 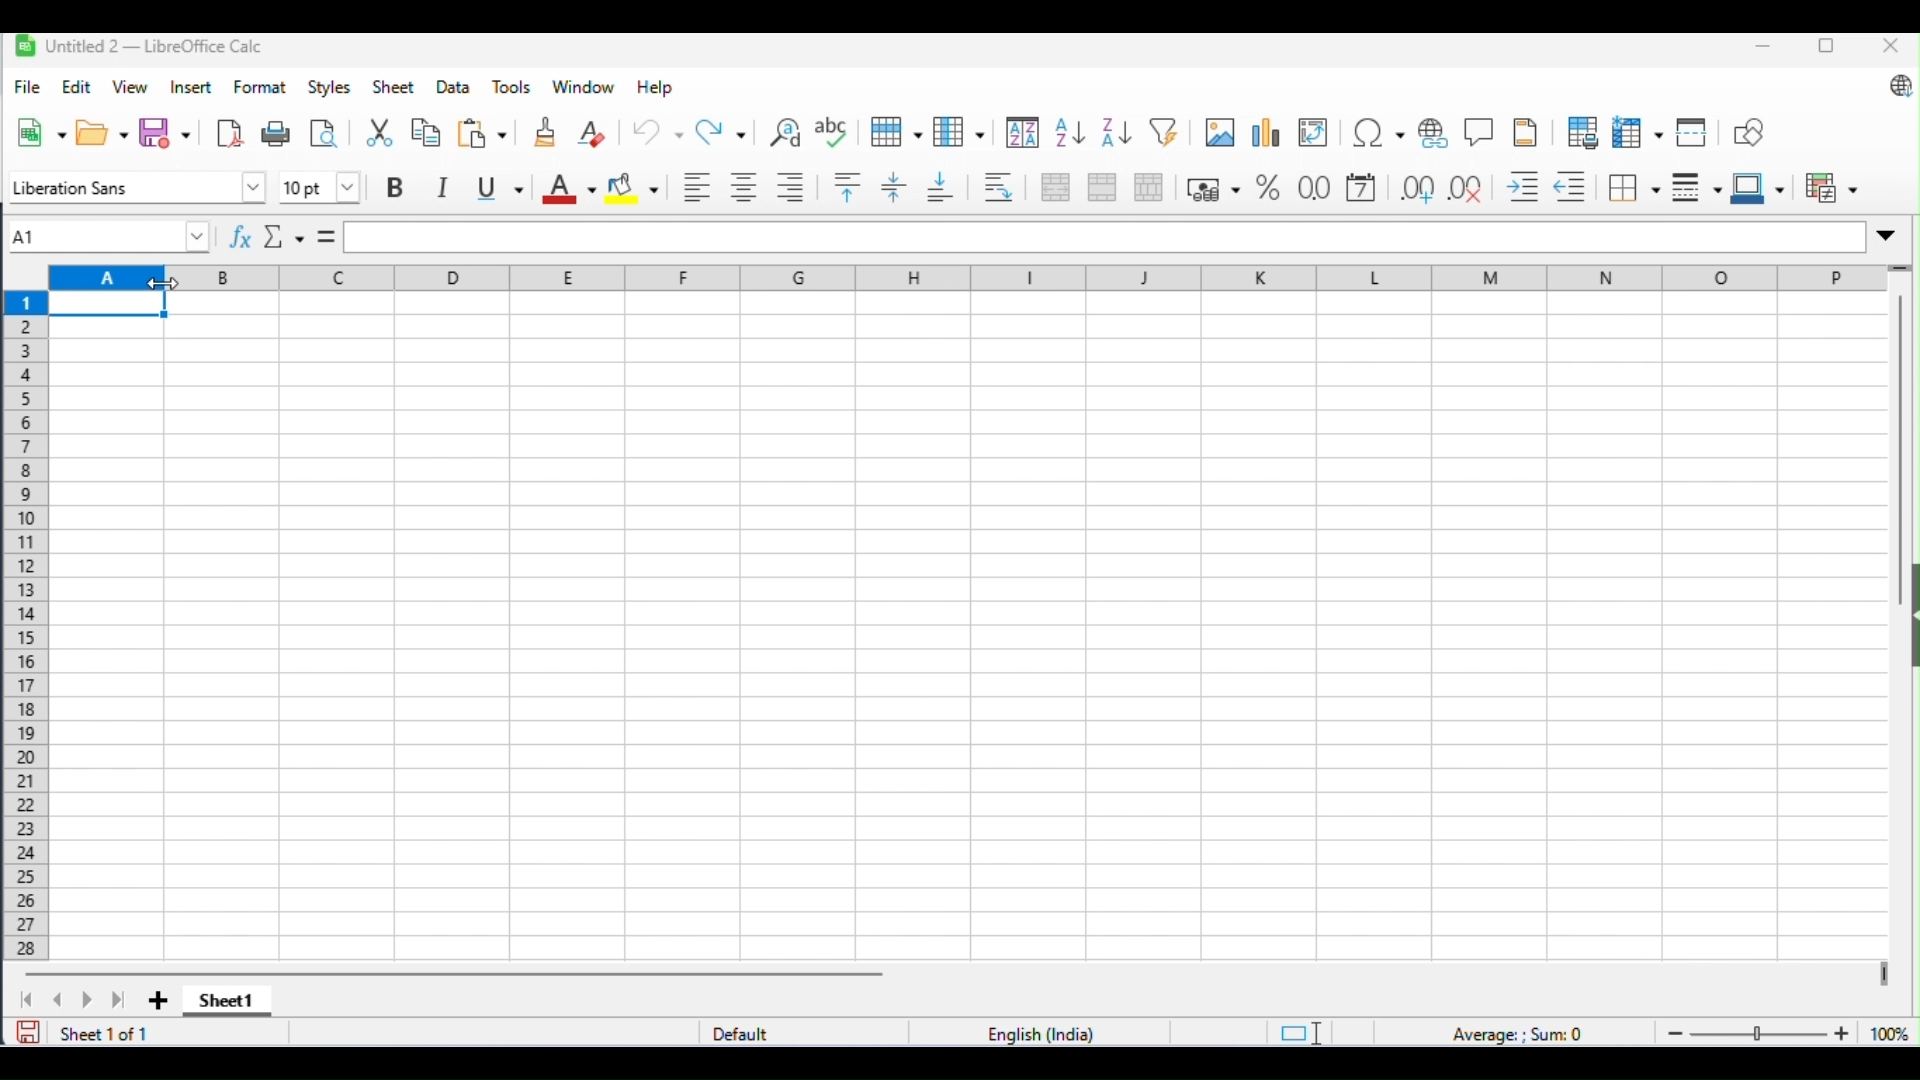 What do you see at coordinates (104, 1033) in the screenshot?
I see `sheet 1 of 1` at bounding box center [104, 1033].